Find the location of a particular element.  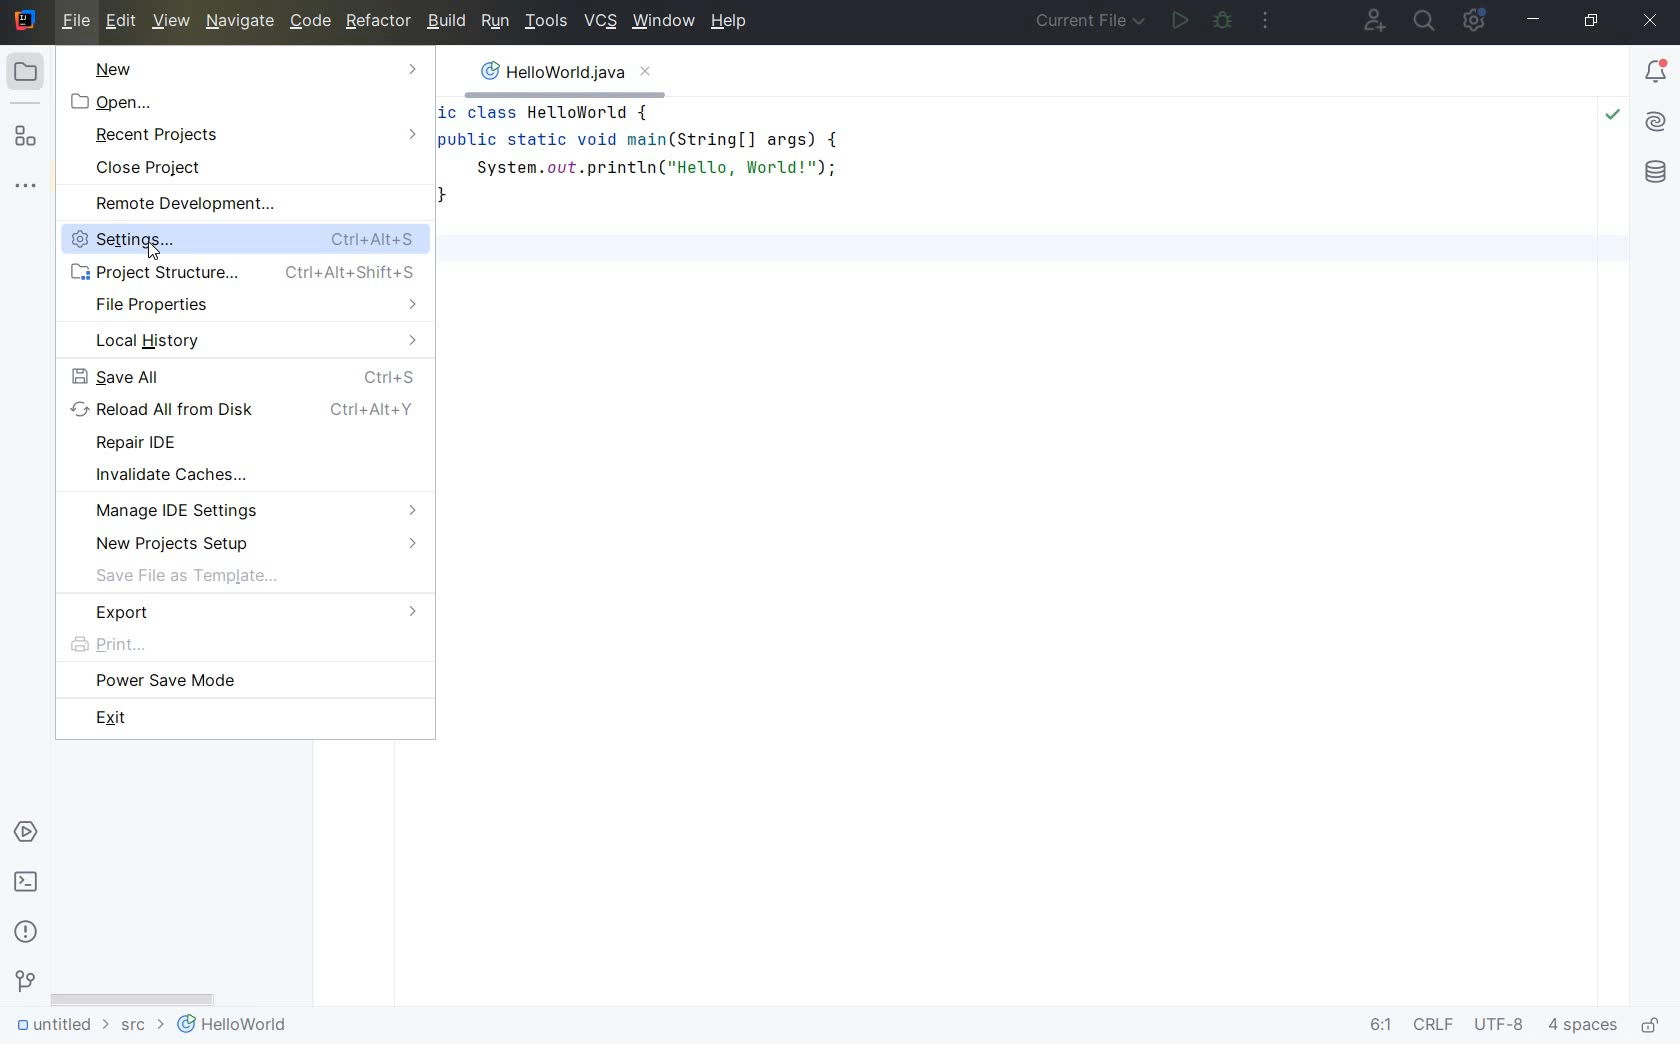

minimize is located at coordinates (1536, 21).